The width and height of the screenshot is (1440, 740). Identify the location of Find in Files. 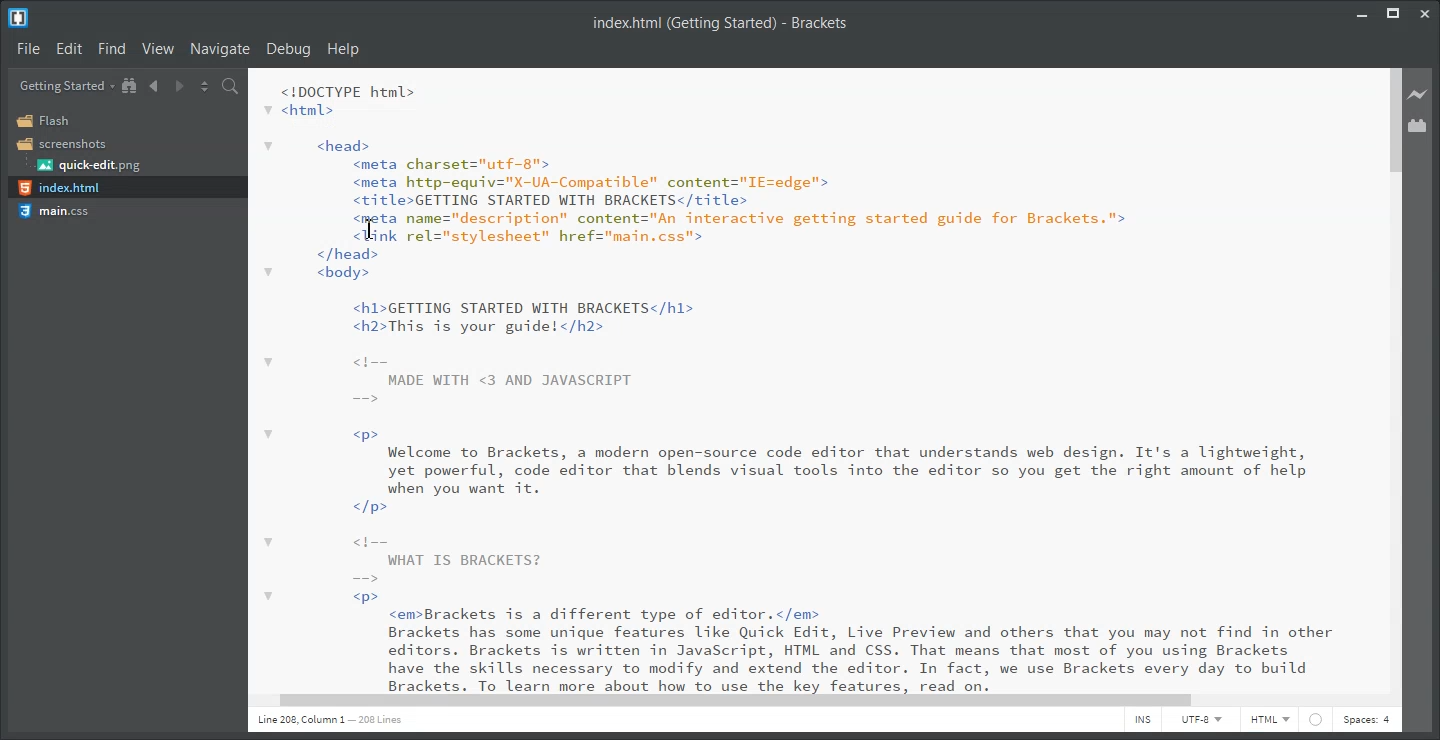
(231, 86).